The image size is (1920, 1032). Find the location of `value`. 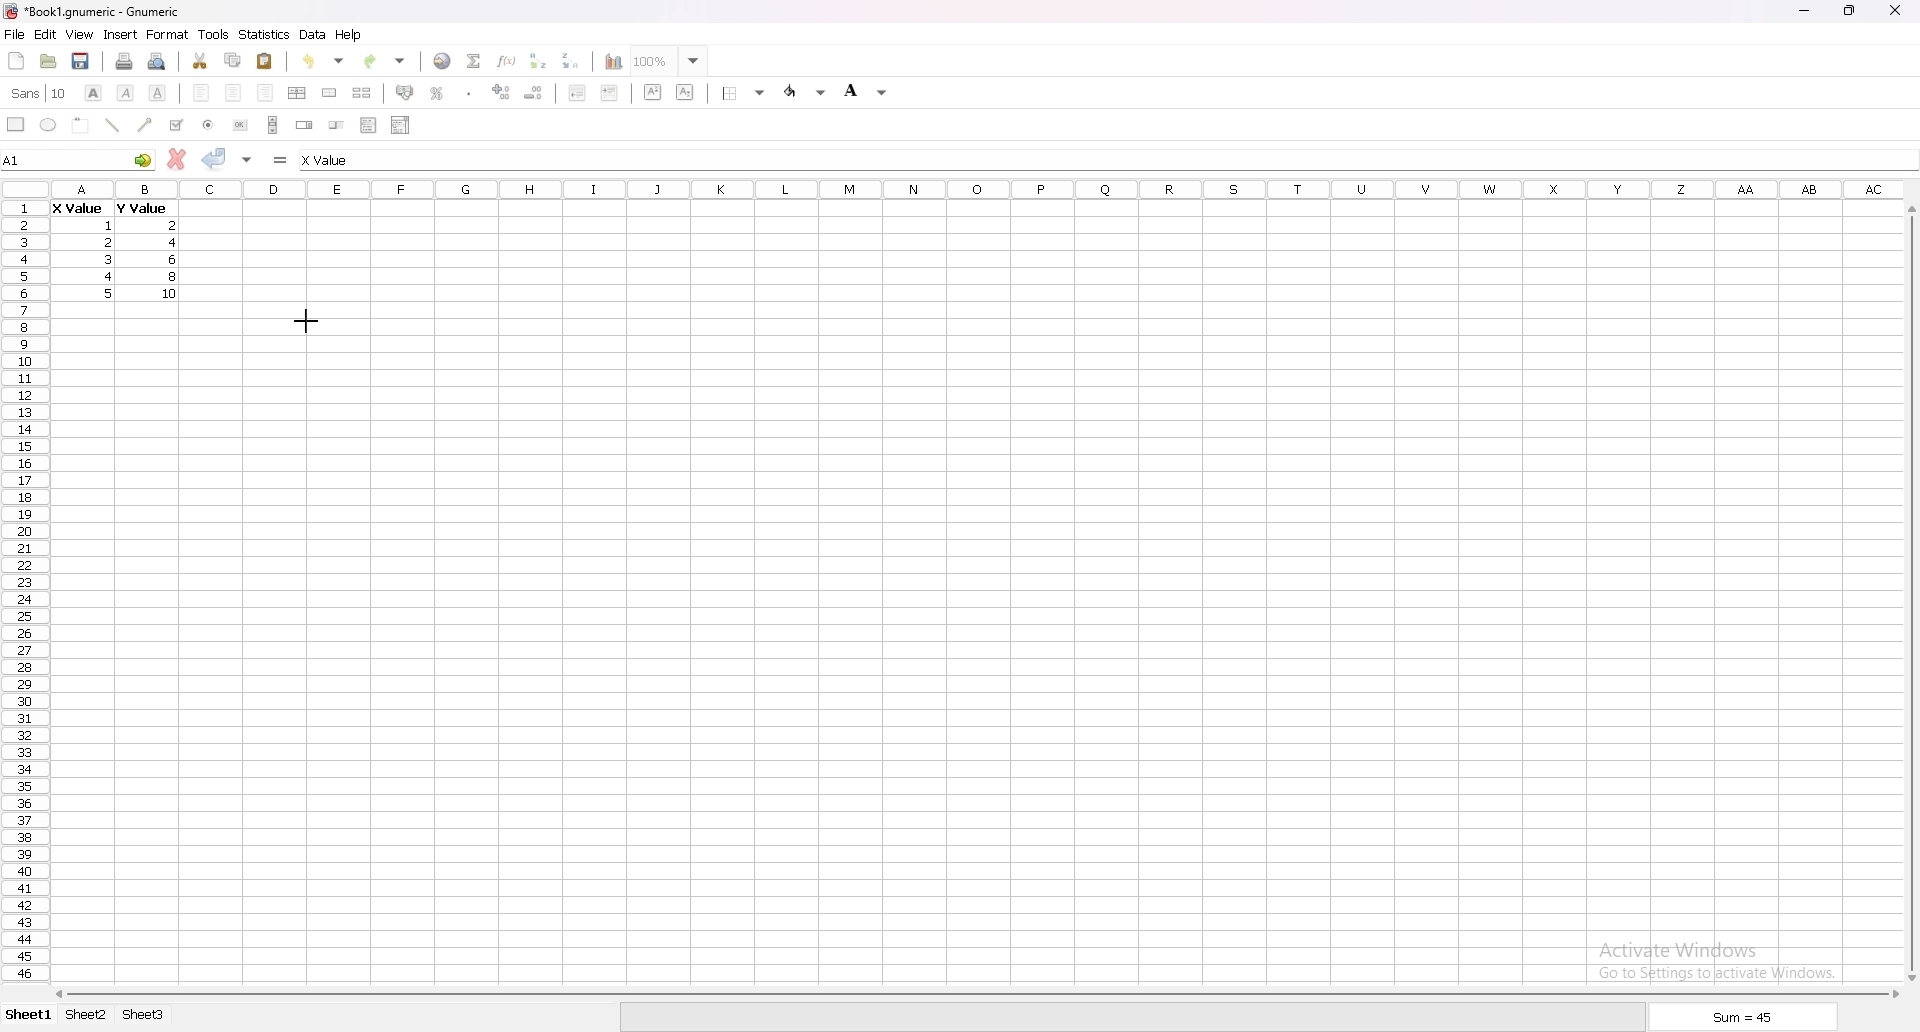

value is located at coordinates (111, 276).